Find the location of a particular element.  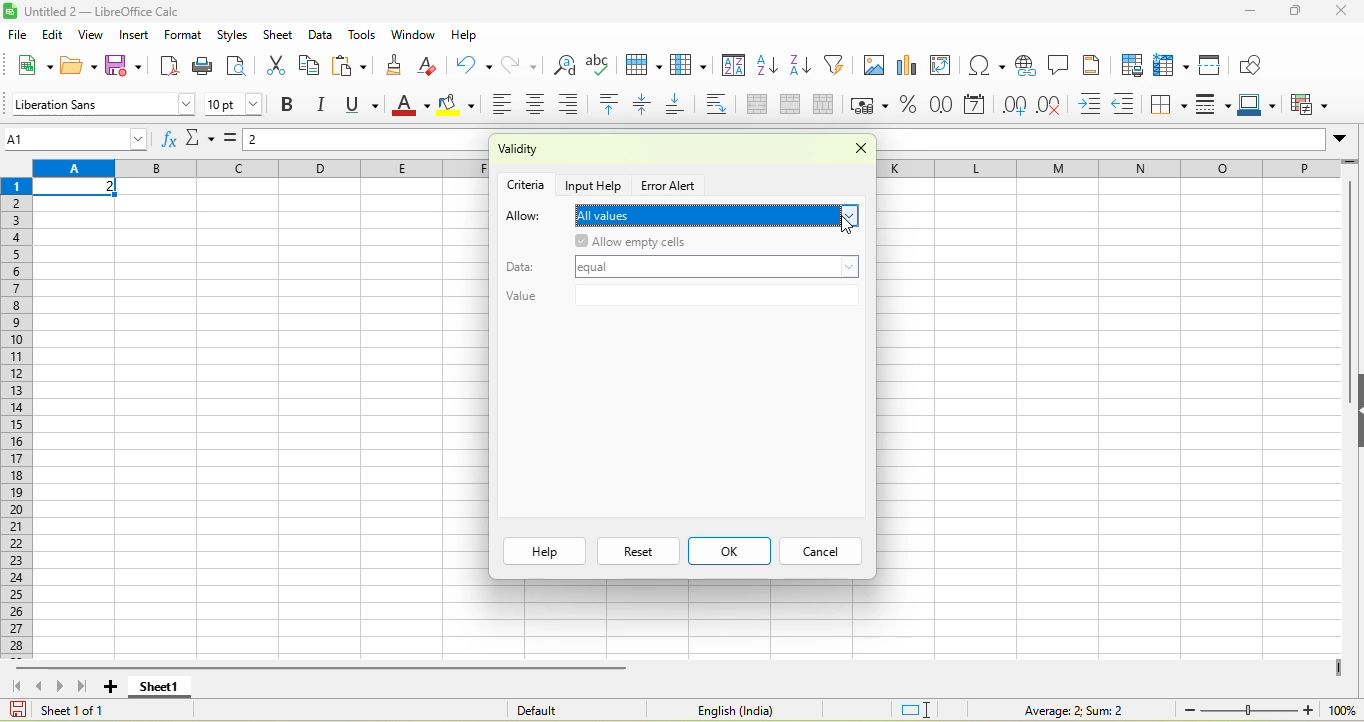

selected cell is located at coordinates (77, 188).